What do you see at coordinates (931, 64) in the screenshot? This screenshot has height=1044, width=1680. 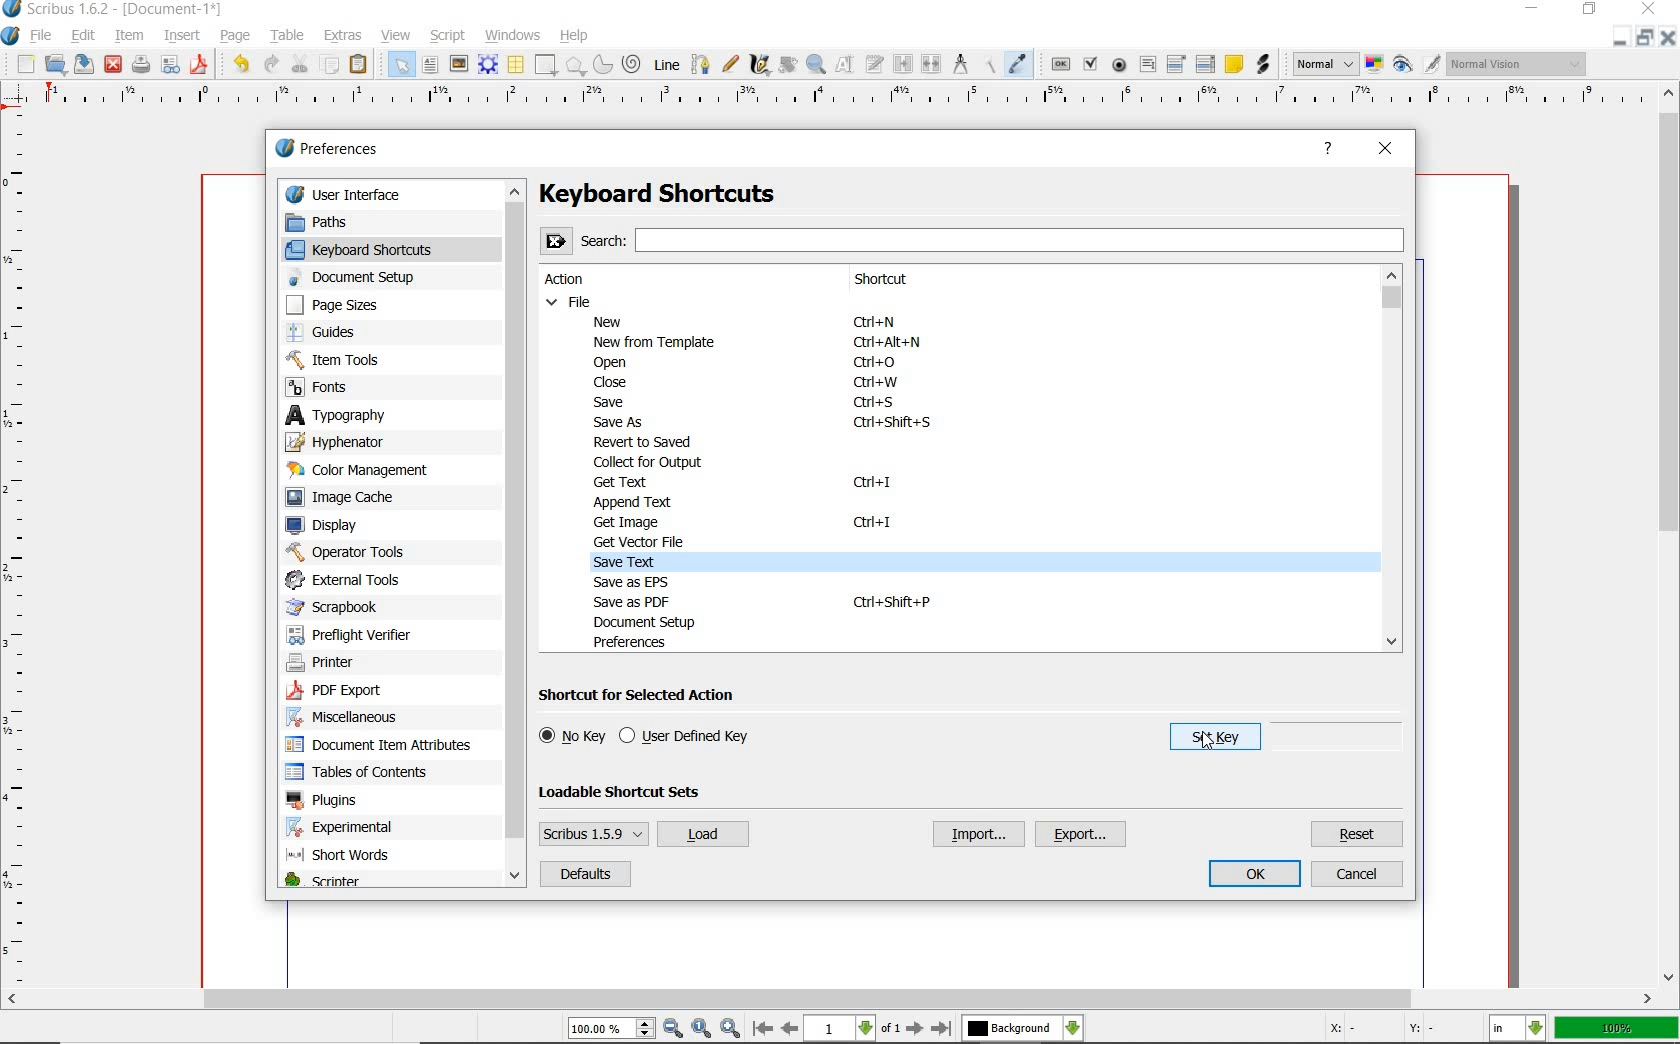 I see `unlink text frames` at bounding box center [931, 64].